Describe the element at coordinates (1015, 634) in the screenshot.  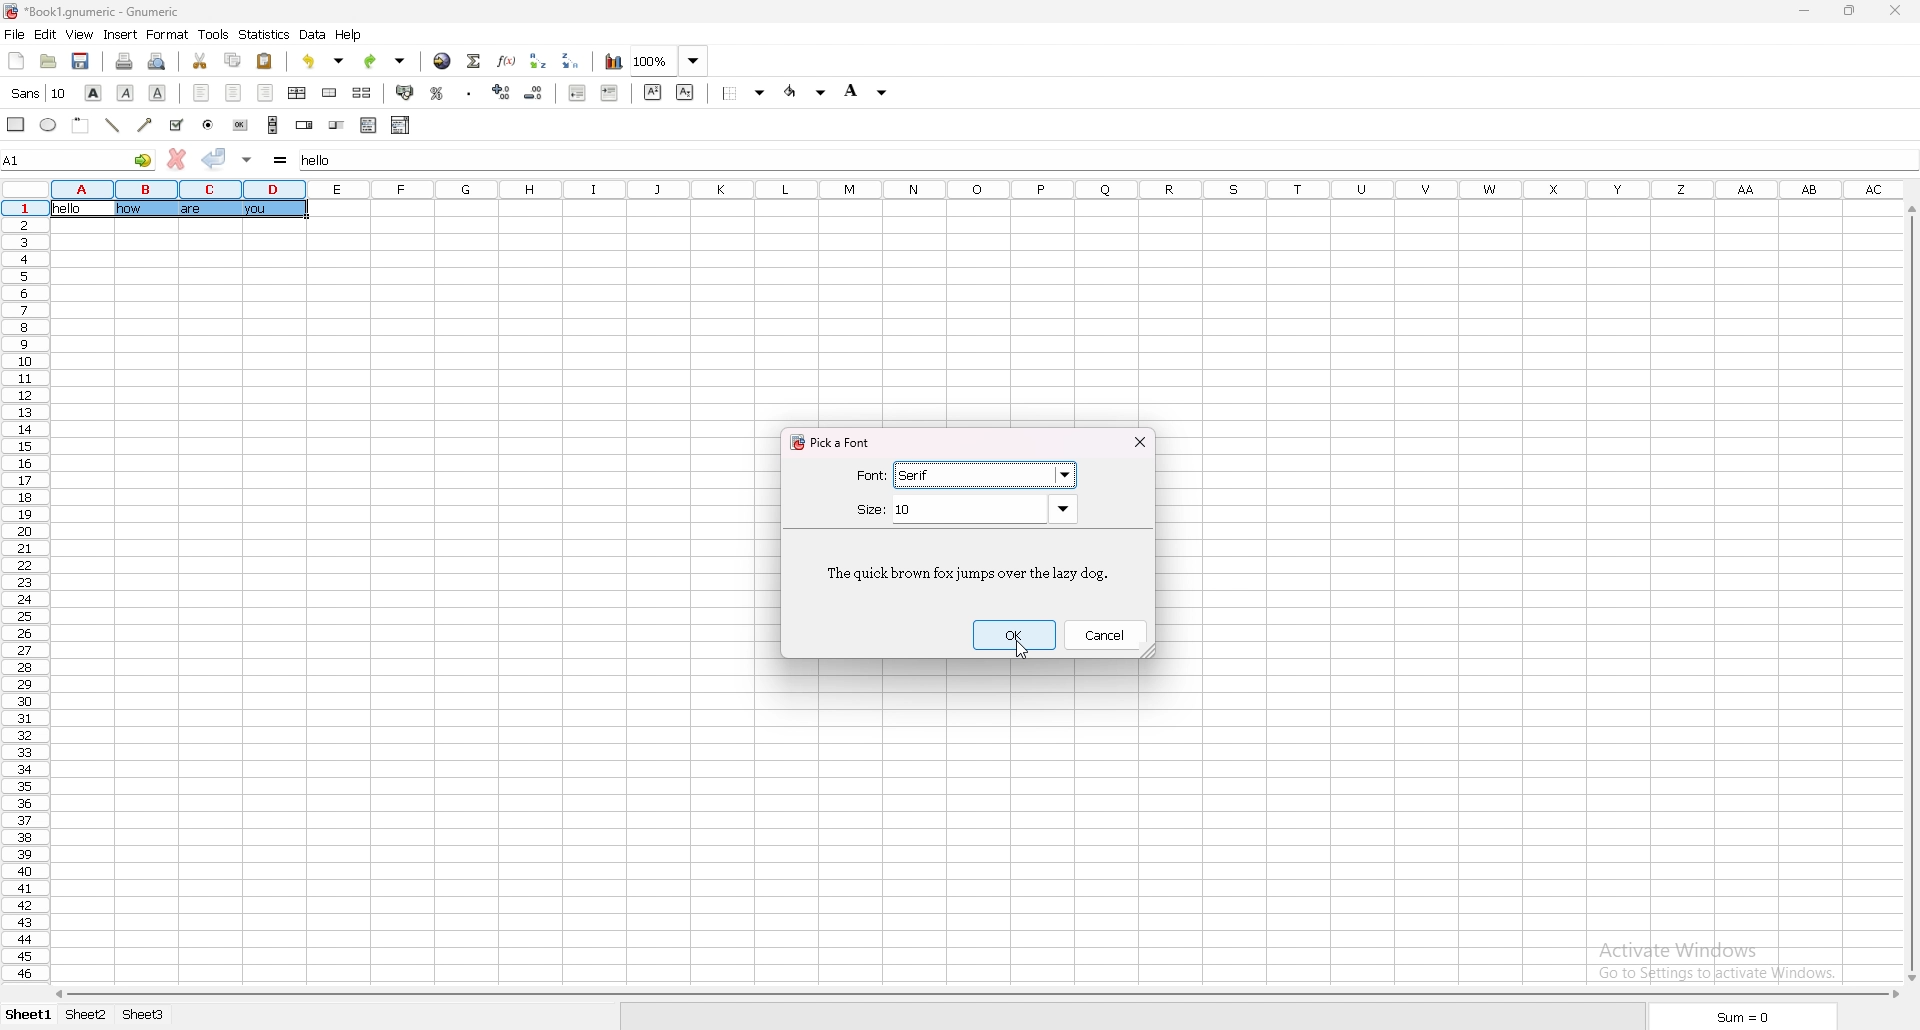
I see `ok` at that location.